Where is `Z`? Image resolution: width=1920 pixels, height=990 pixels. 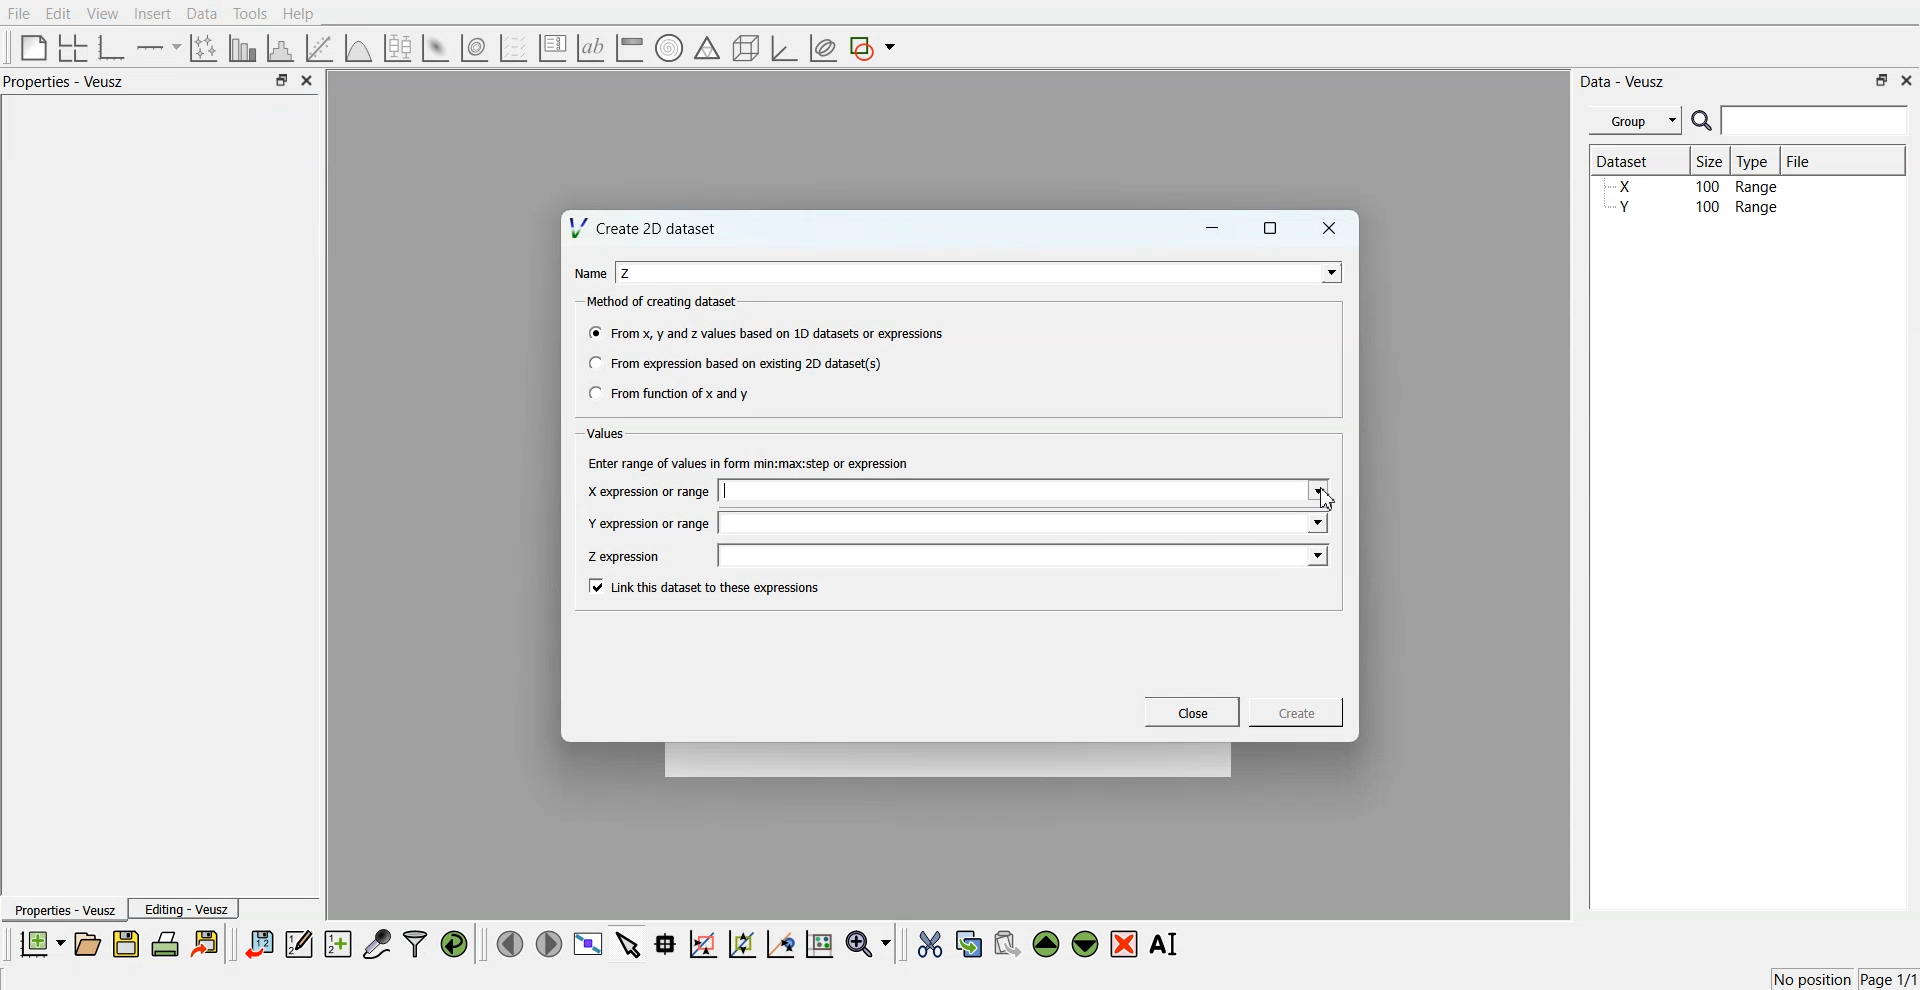
Z is located at coordinates (627, 273).